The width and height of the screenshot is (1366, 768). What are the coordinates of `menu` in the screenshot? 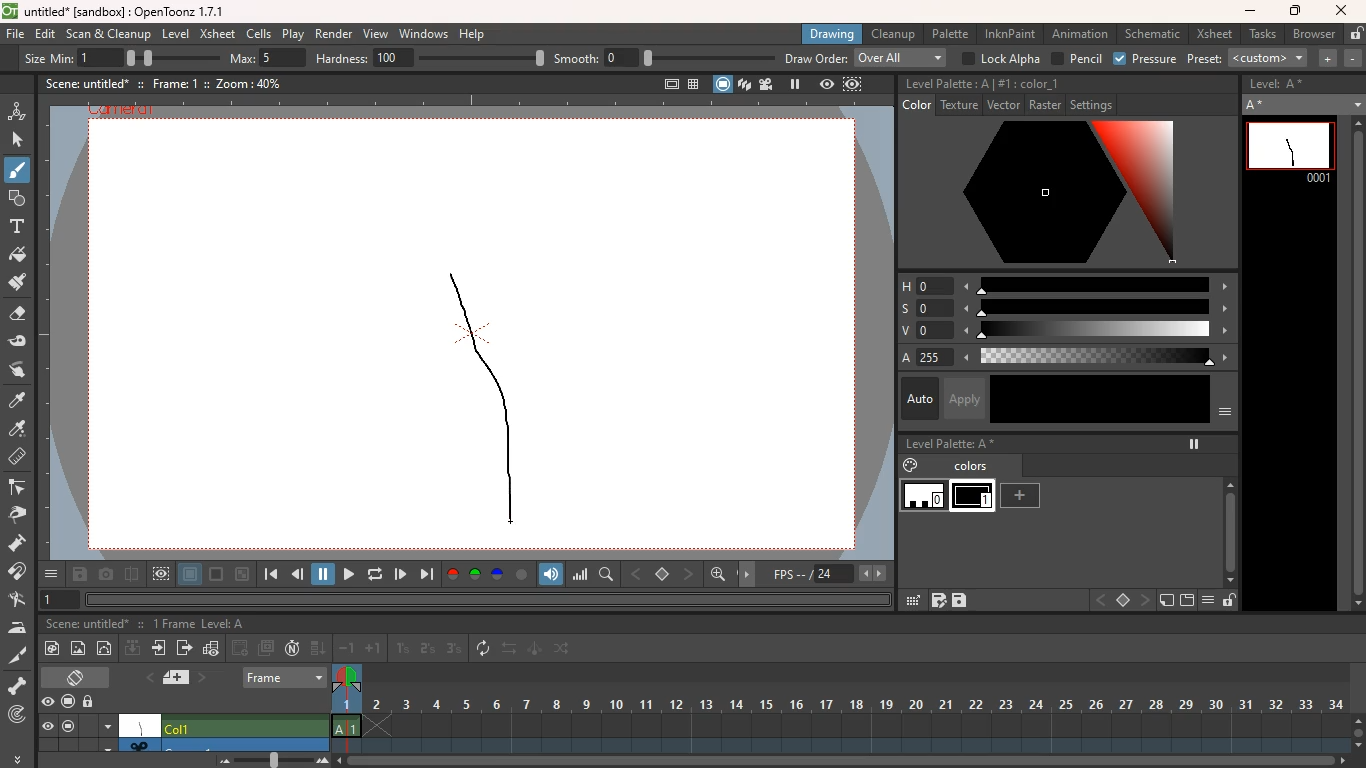 It's located at (107, 725).